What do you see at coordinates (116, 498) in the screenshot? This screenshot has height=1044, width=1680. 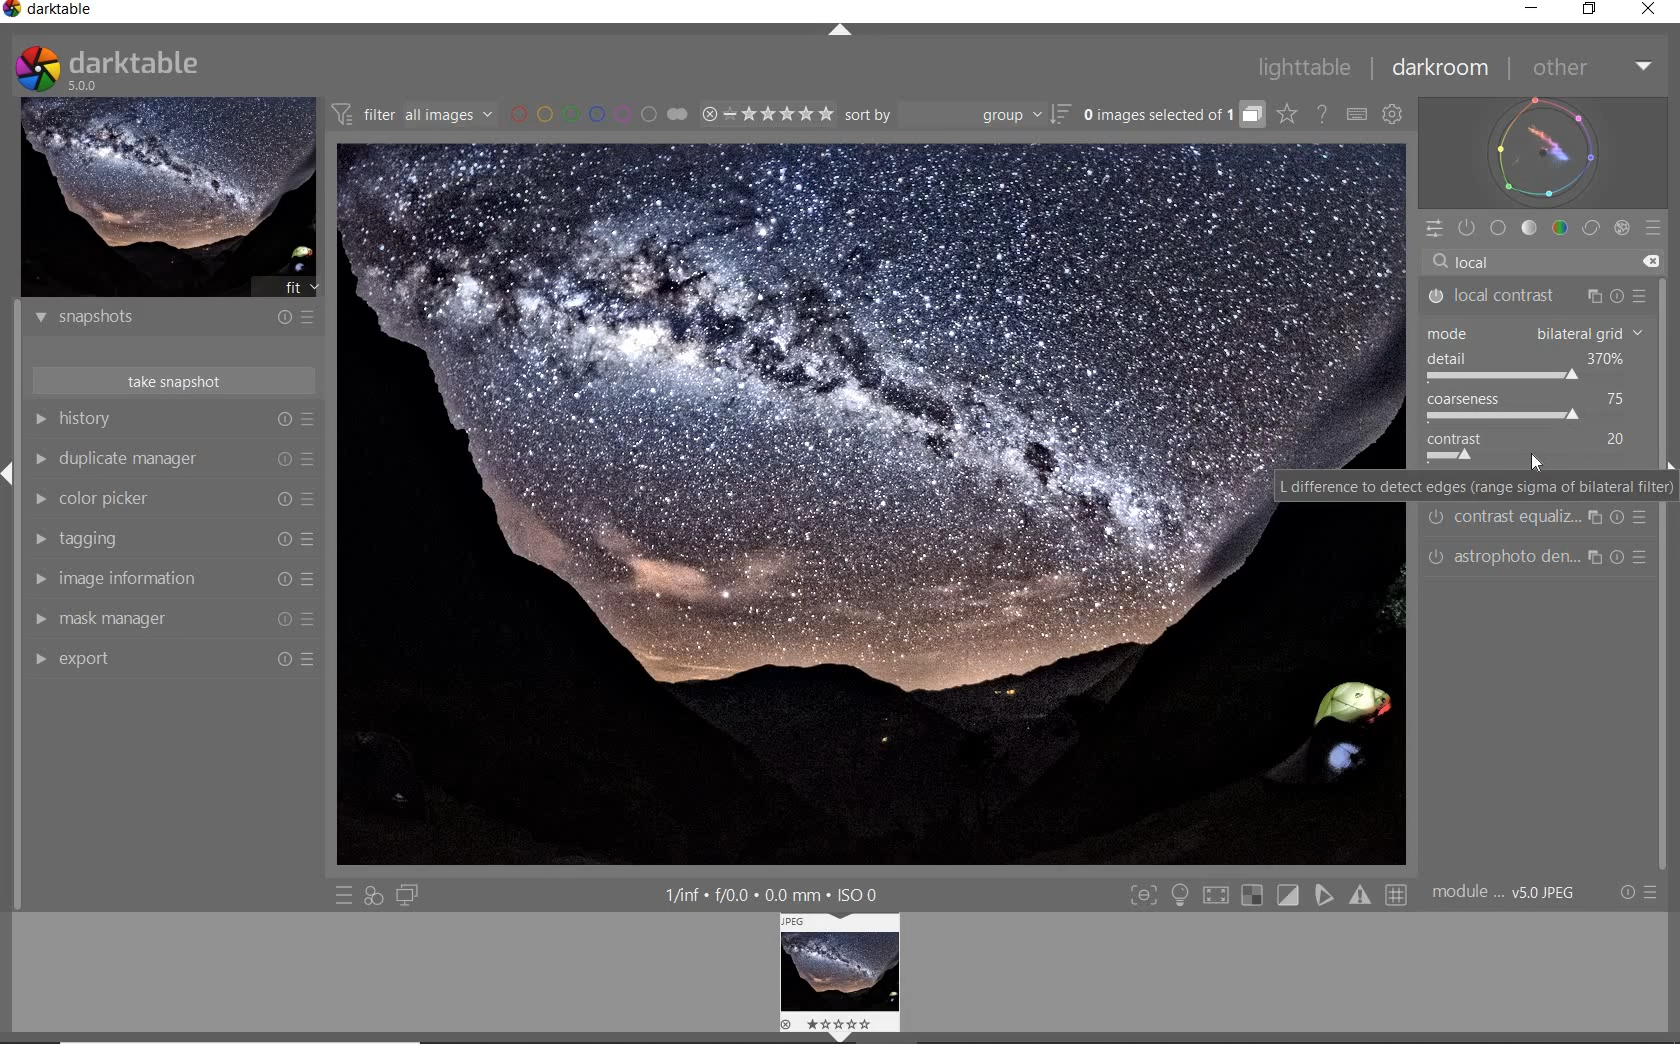 I see `color picker` at bounding box center [116, 498].